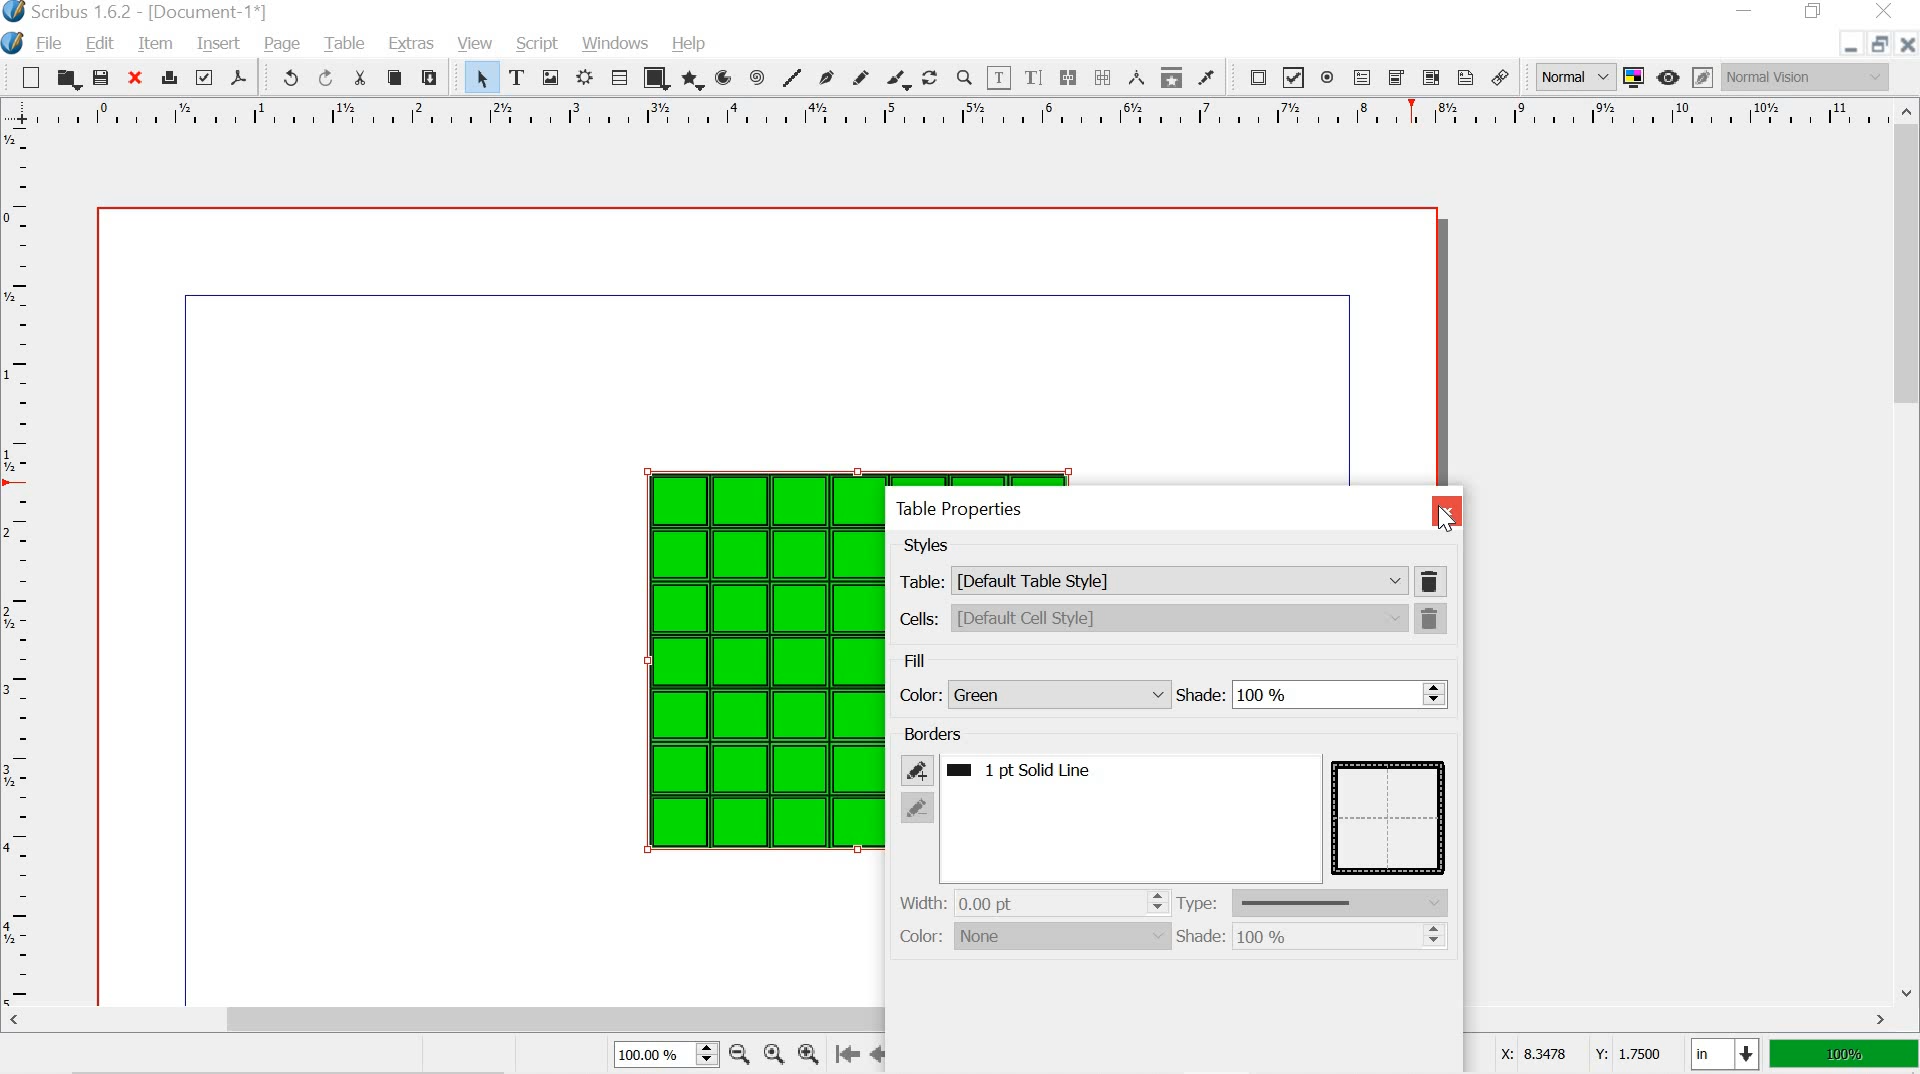 This screenshot has width=1920, height=1074. Describe the element at coordinates (1067, 78) in the screenshot. I see `link text frames` at that location.